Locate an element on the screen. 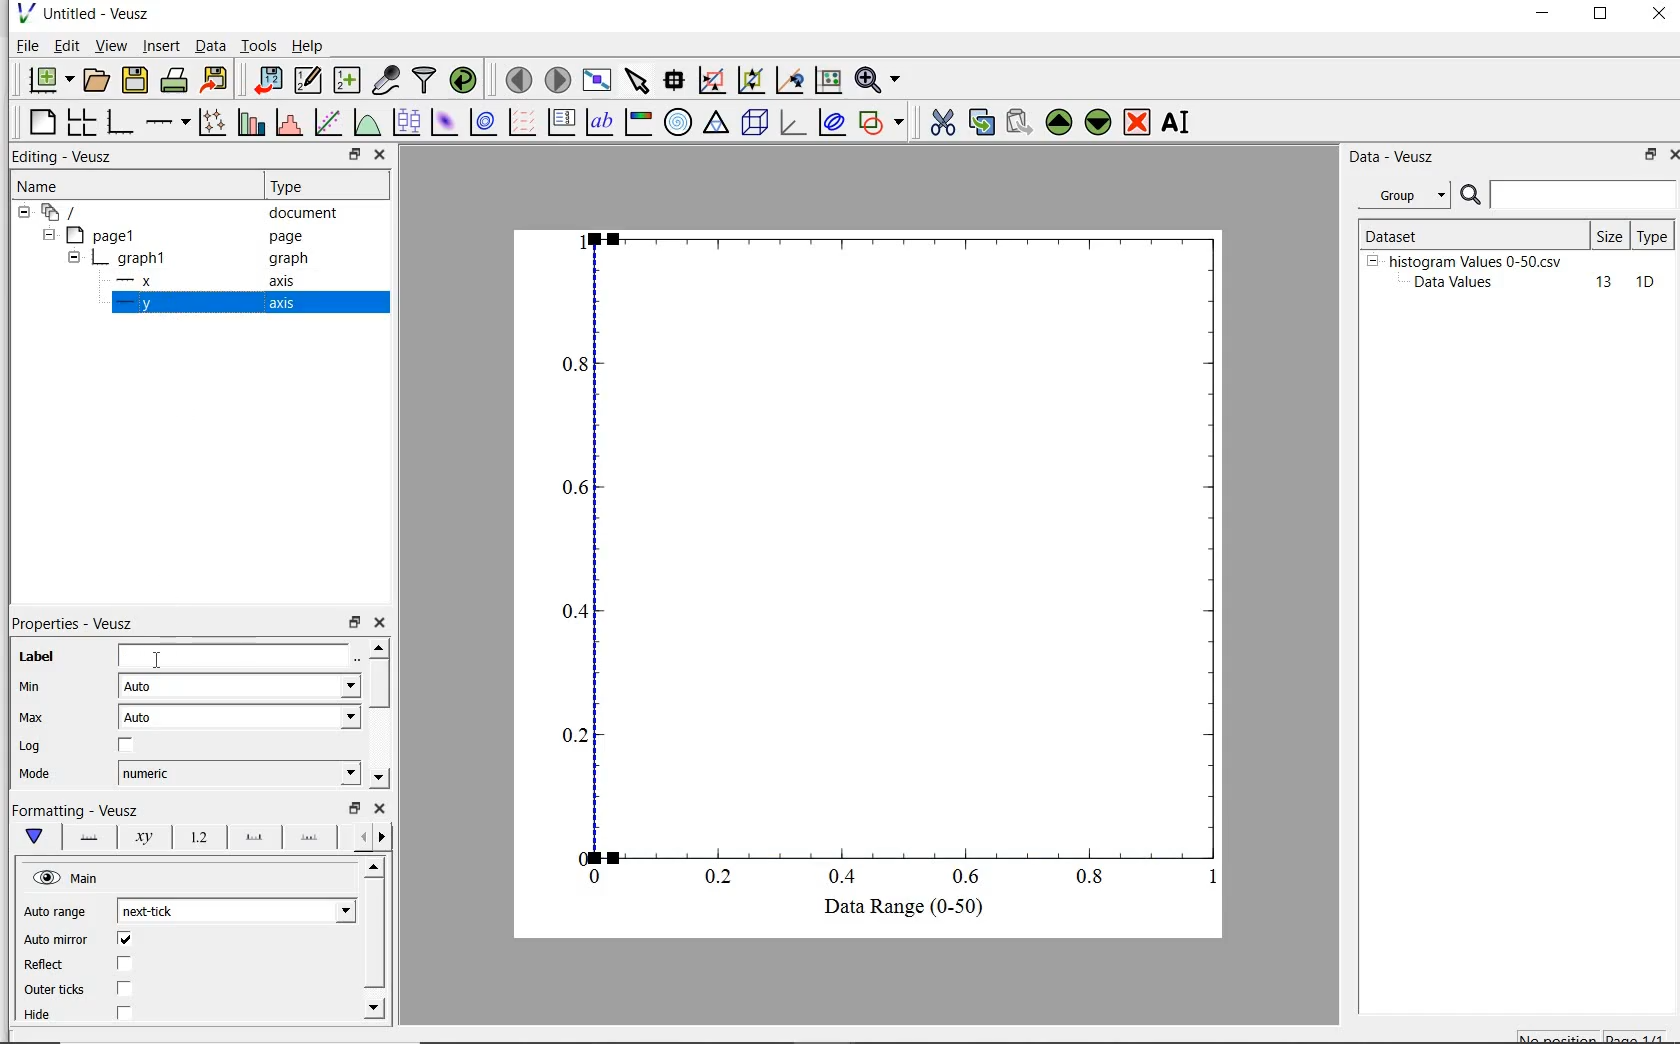  next tick is located at coordinates (236, 911).